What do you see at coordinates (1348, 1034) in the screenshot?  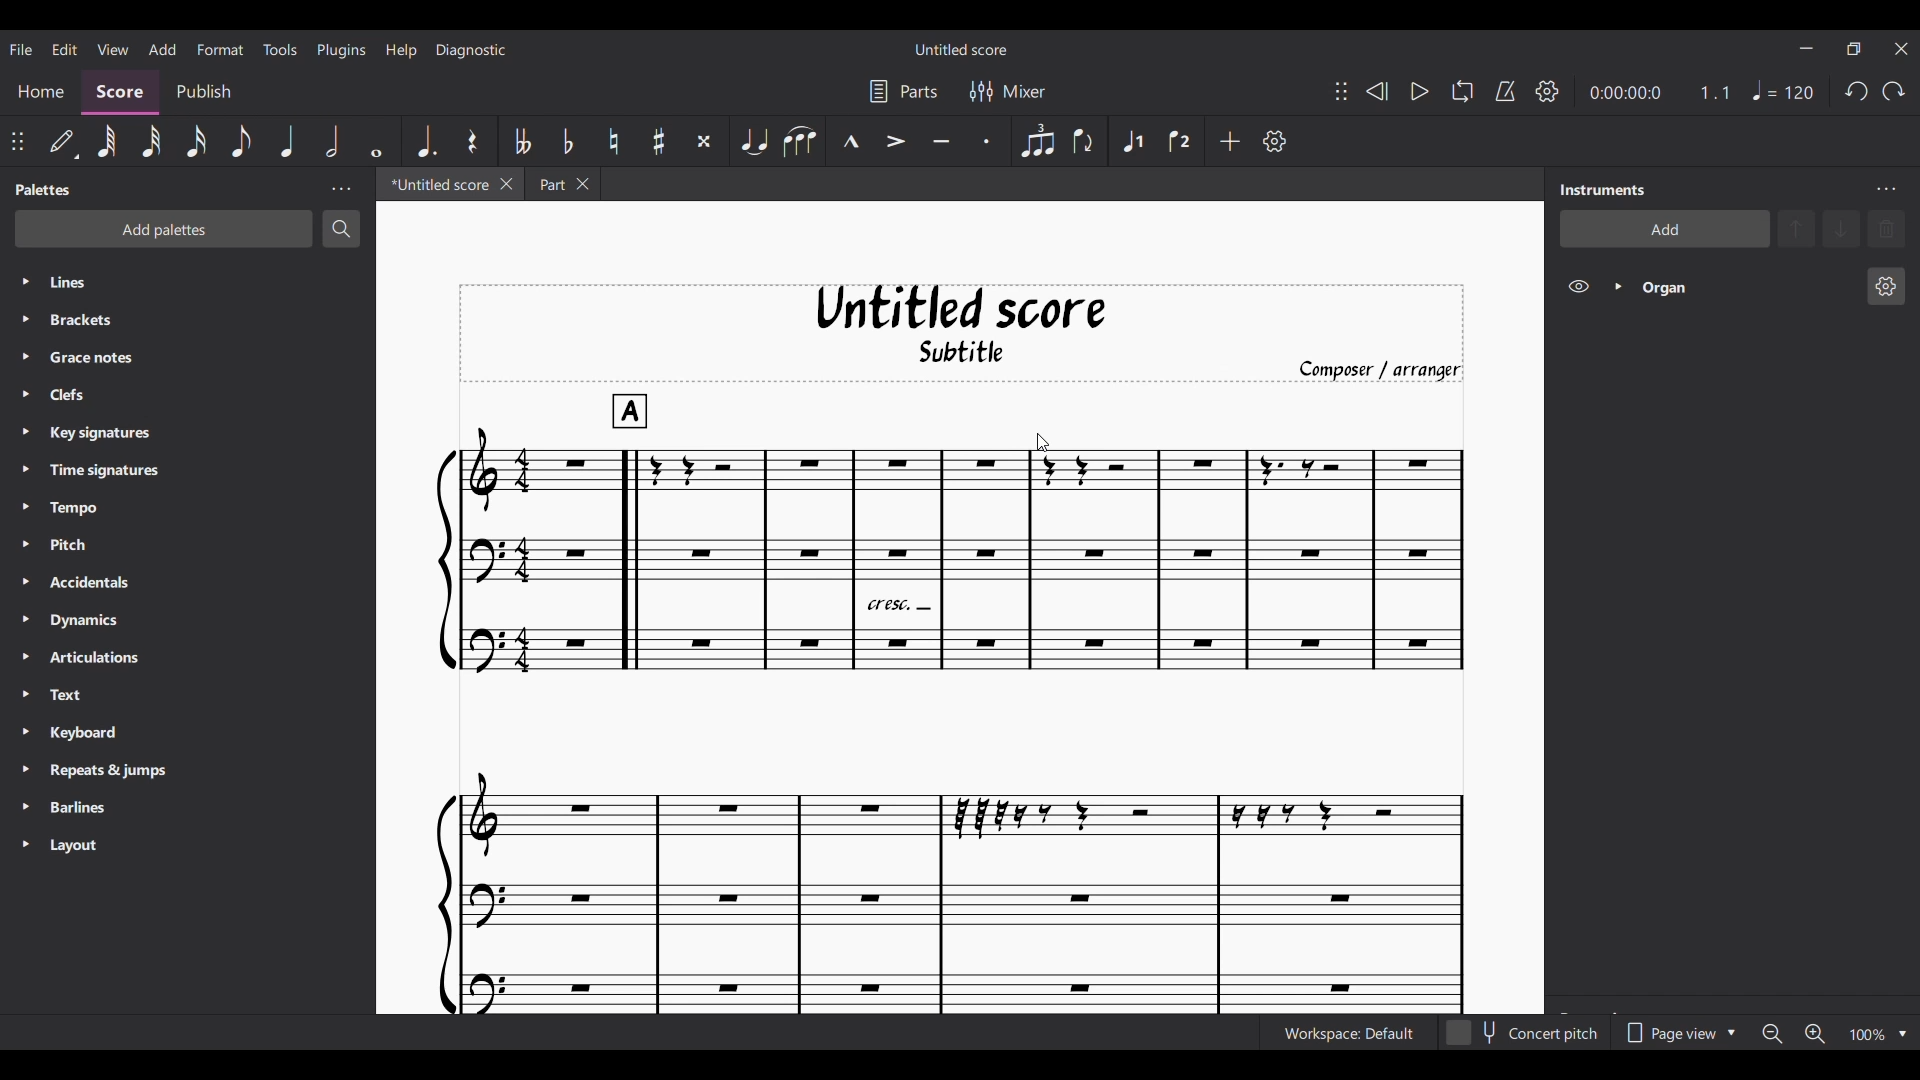 I see `Current workspace setting` at bounding box center [1348, 1034].